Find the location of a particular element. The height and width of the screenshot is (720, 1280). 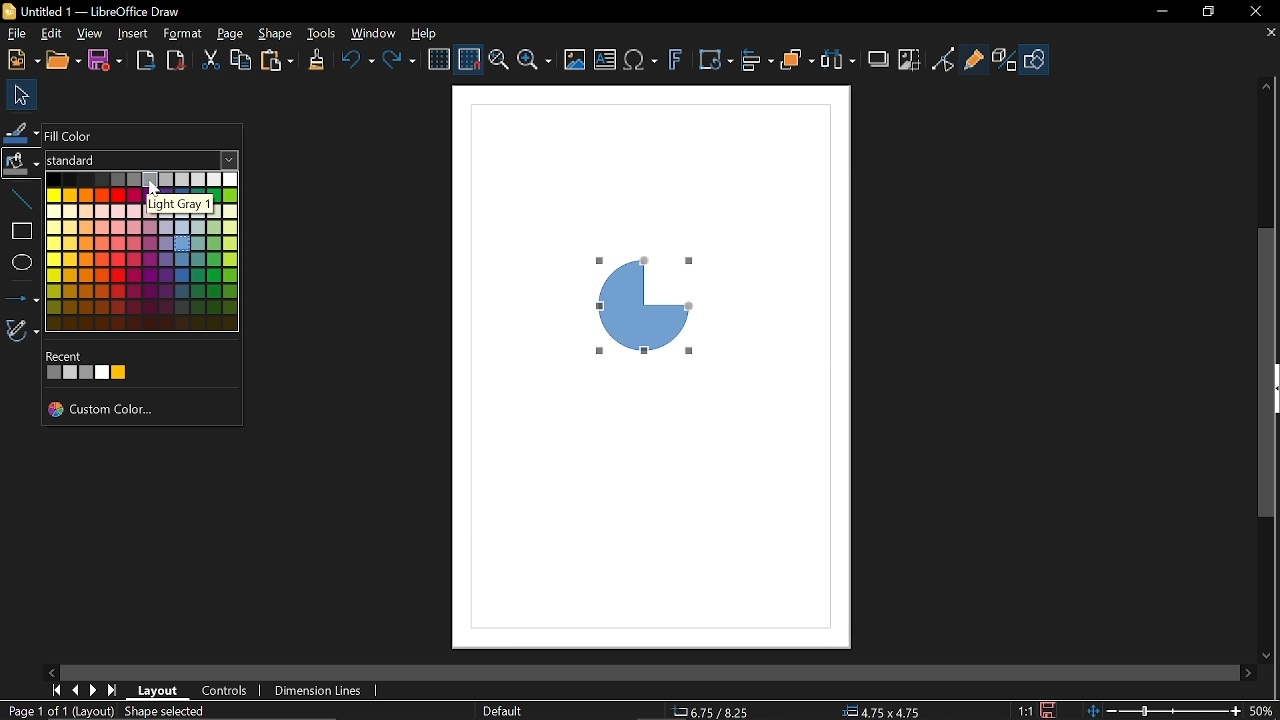

Copy is located at coordinates (241, 61).